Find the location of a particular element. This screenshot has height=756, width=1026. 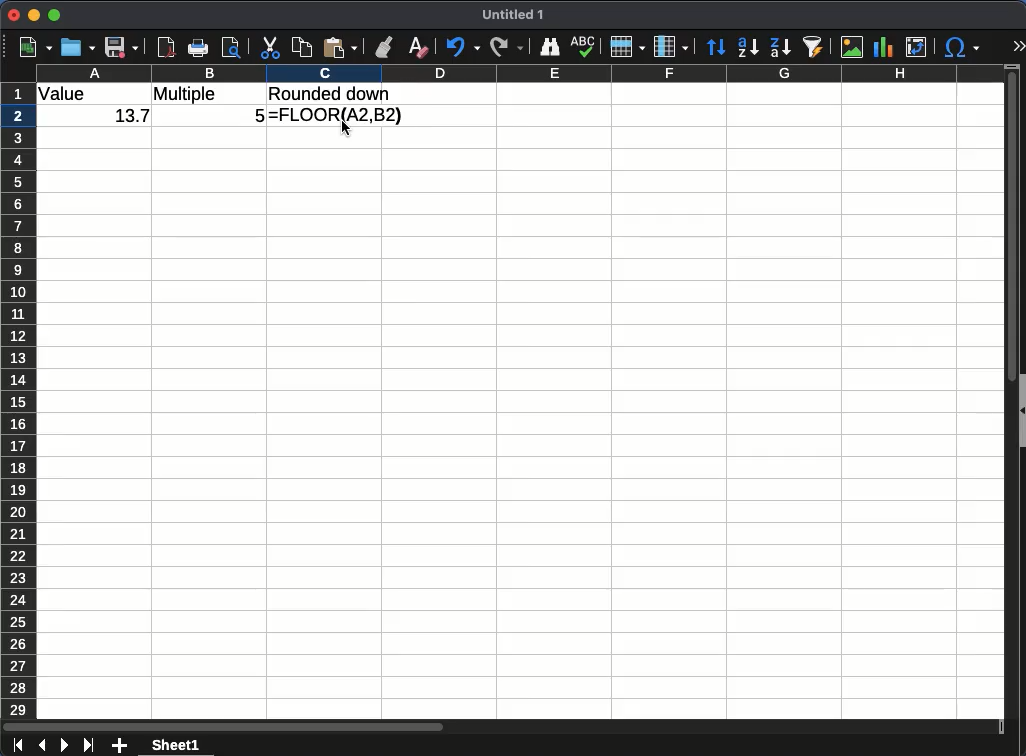

image is located at coordinates (854, 48).